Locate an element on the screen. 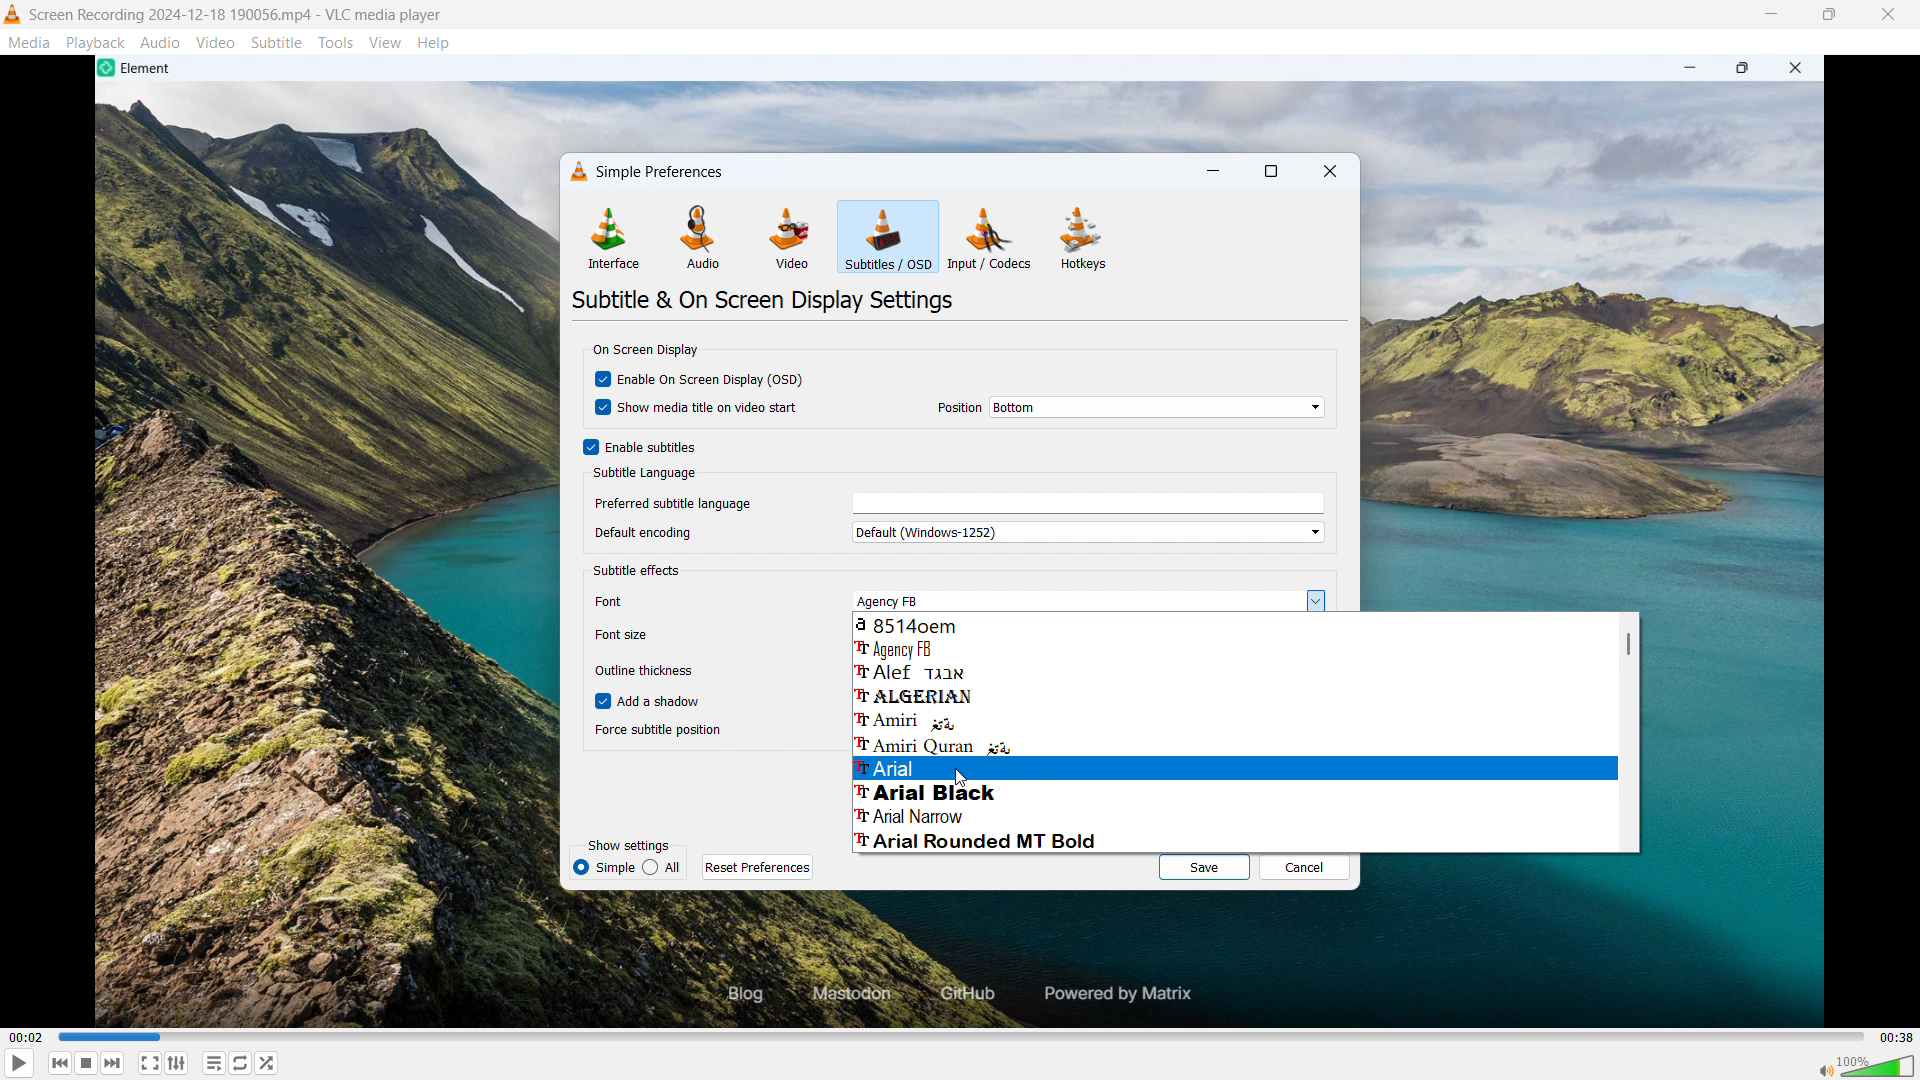 Image resolution: width=1920 pixels, height=1080 pixels. add a shadow is located at coordinates (650, 699).